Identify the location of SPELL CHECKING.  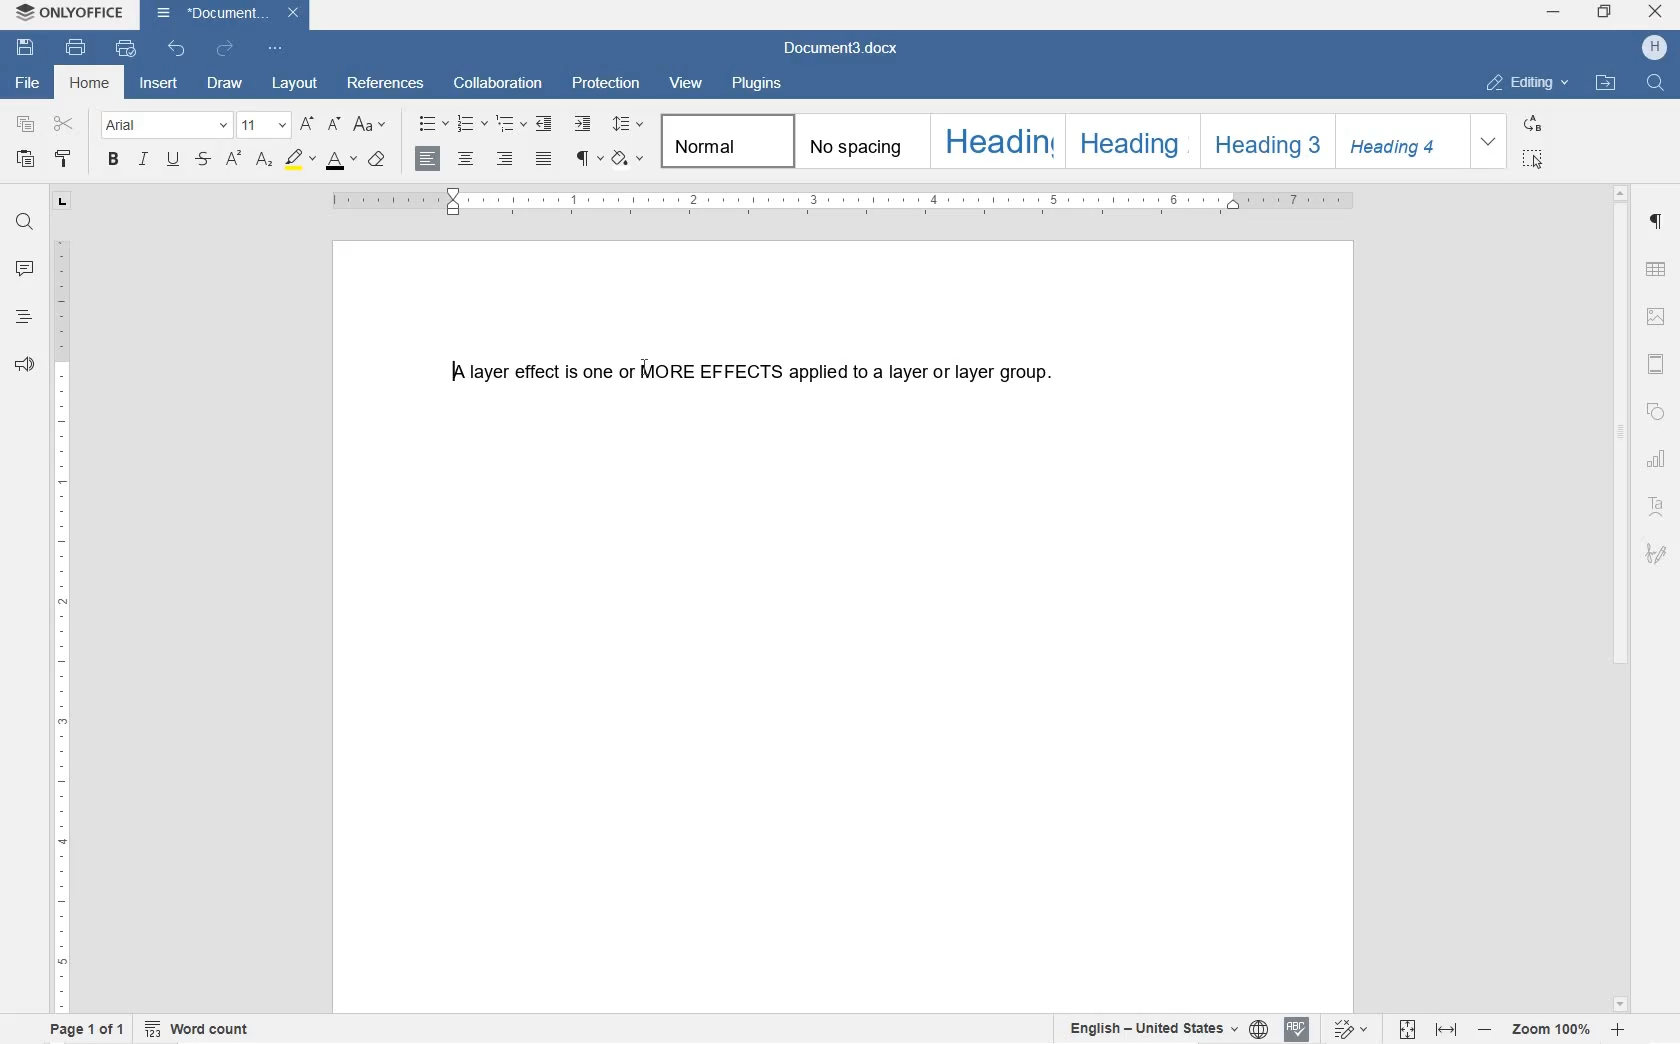
(1298, 1028).